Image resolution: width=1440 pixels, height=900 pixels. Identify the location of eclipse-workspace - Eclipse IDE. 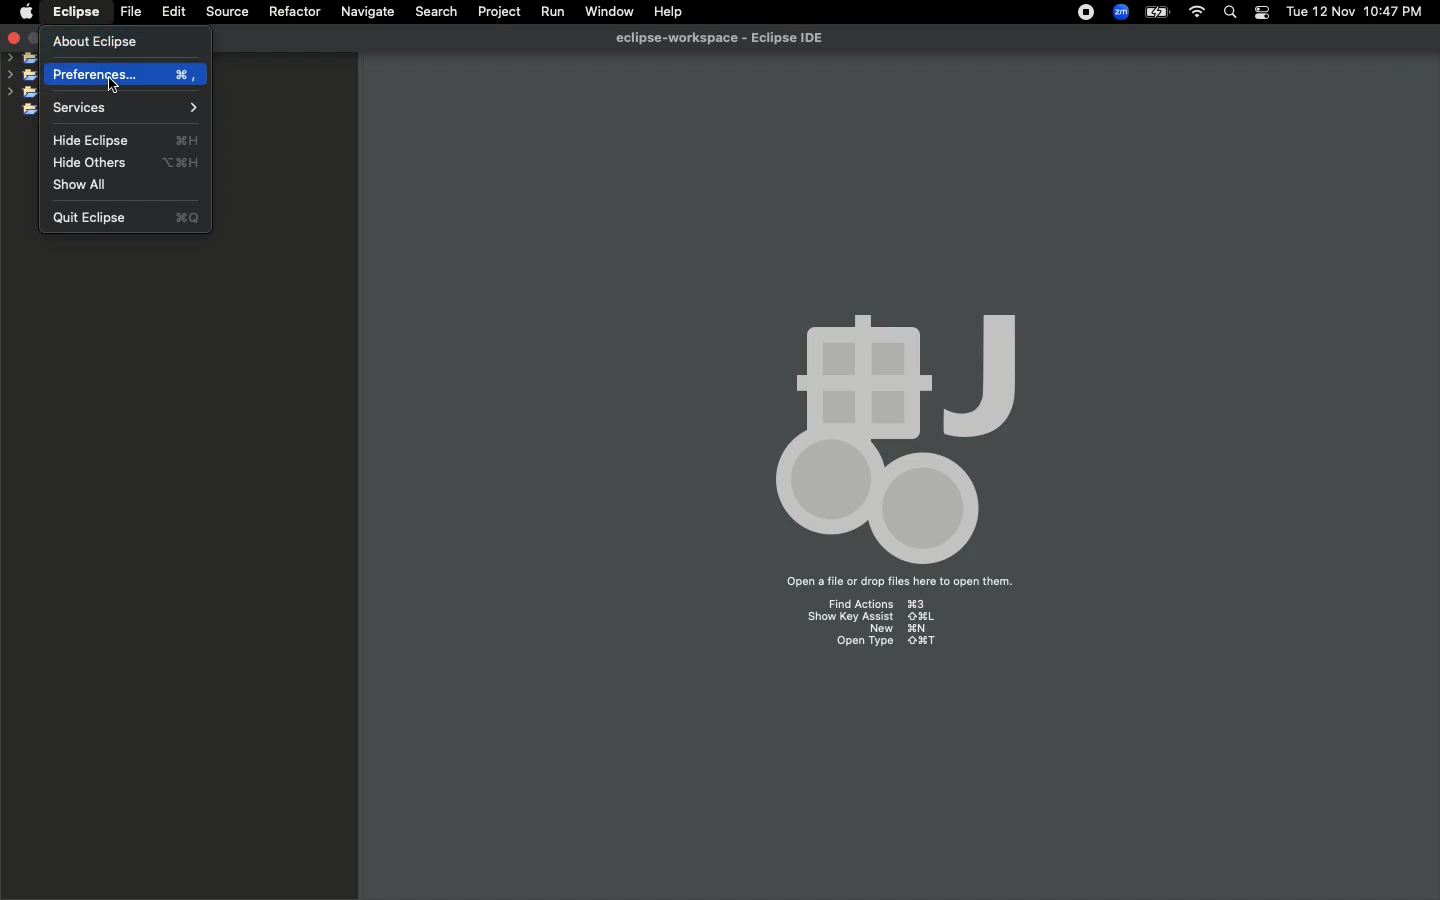
(725, 37).